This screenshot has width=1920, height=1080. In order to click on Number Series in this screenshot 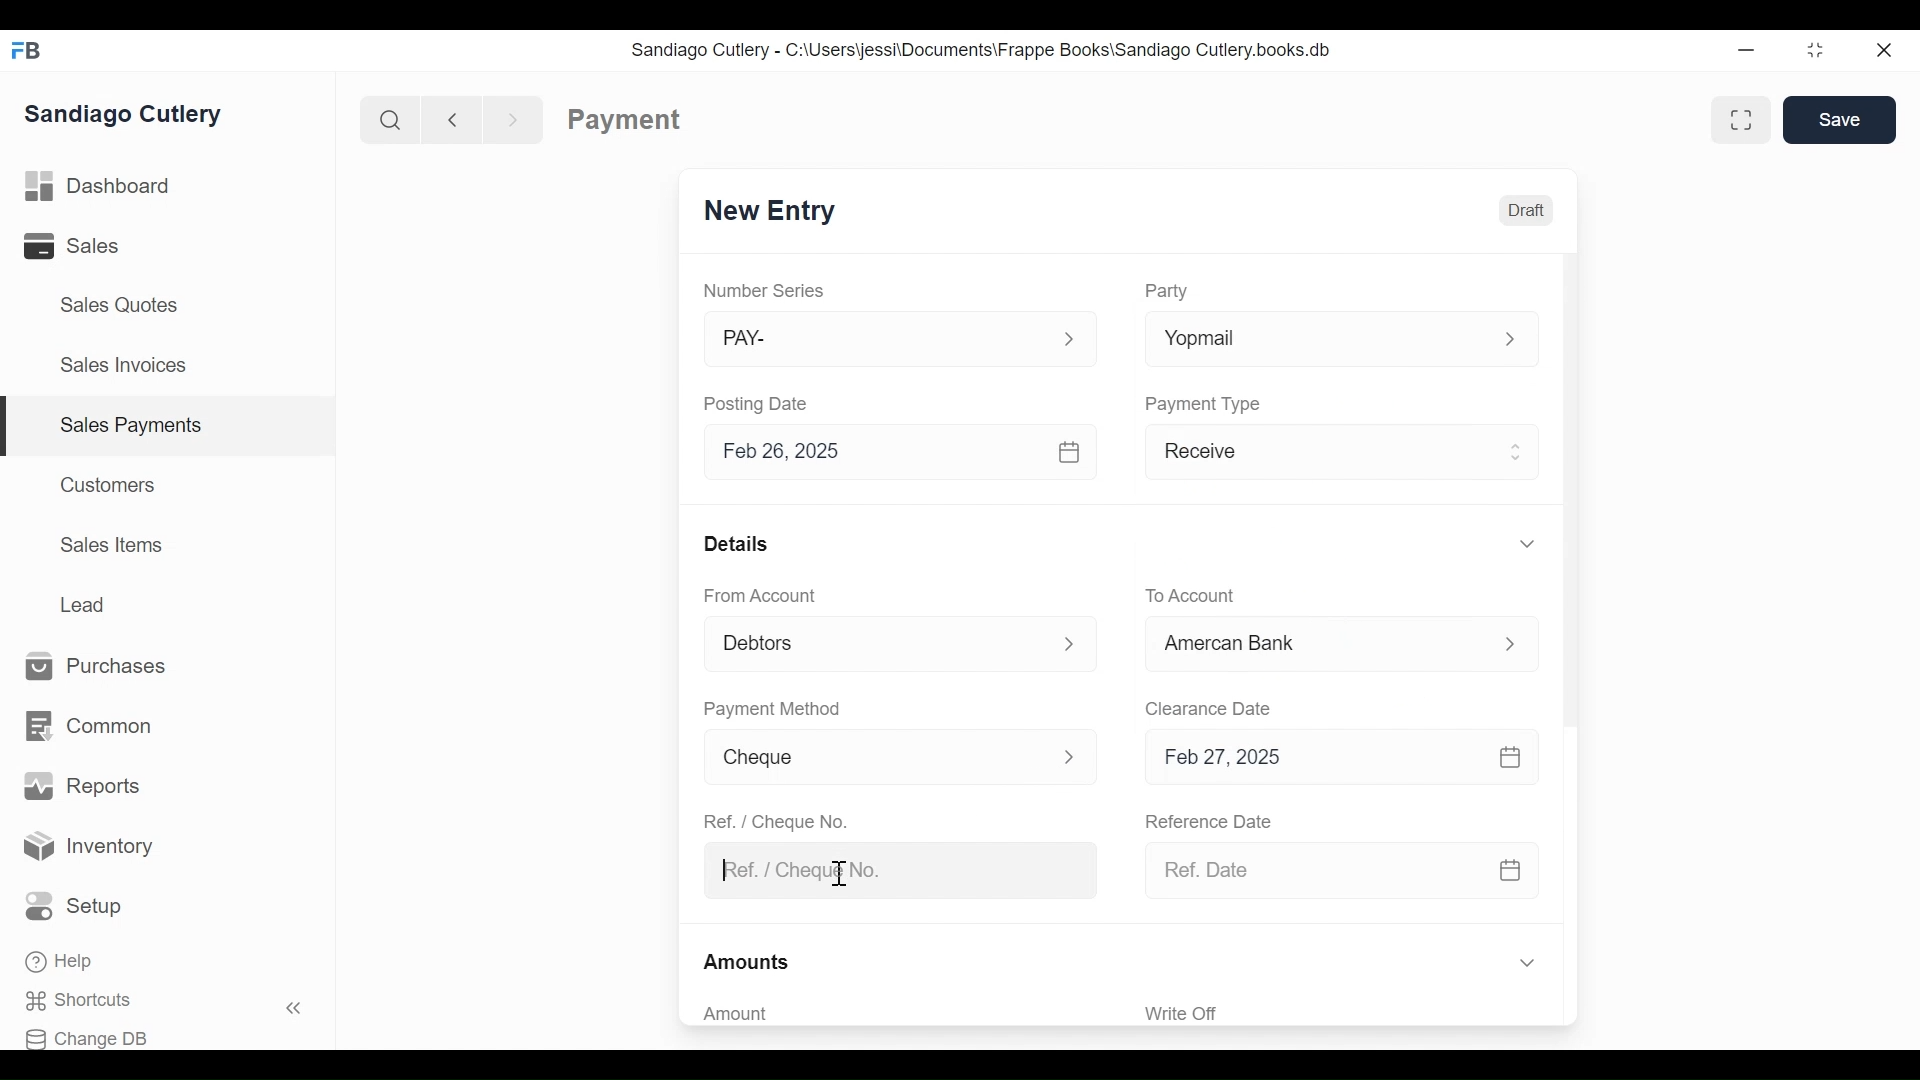, I will do `click(766, 291)`.